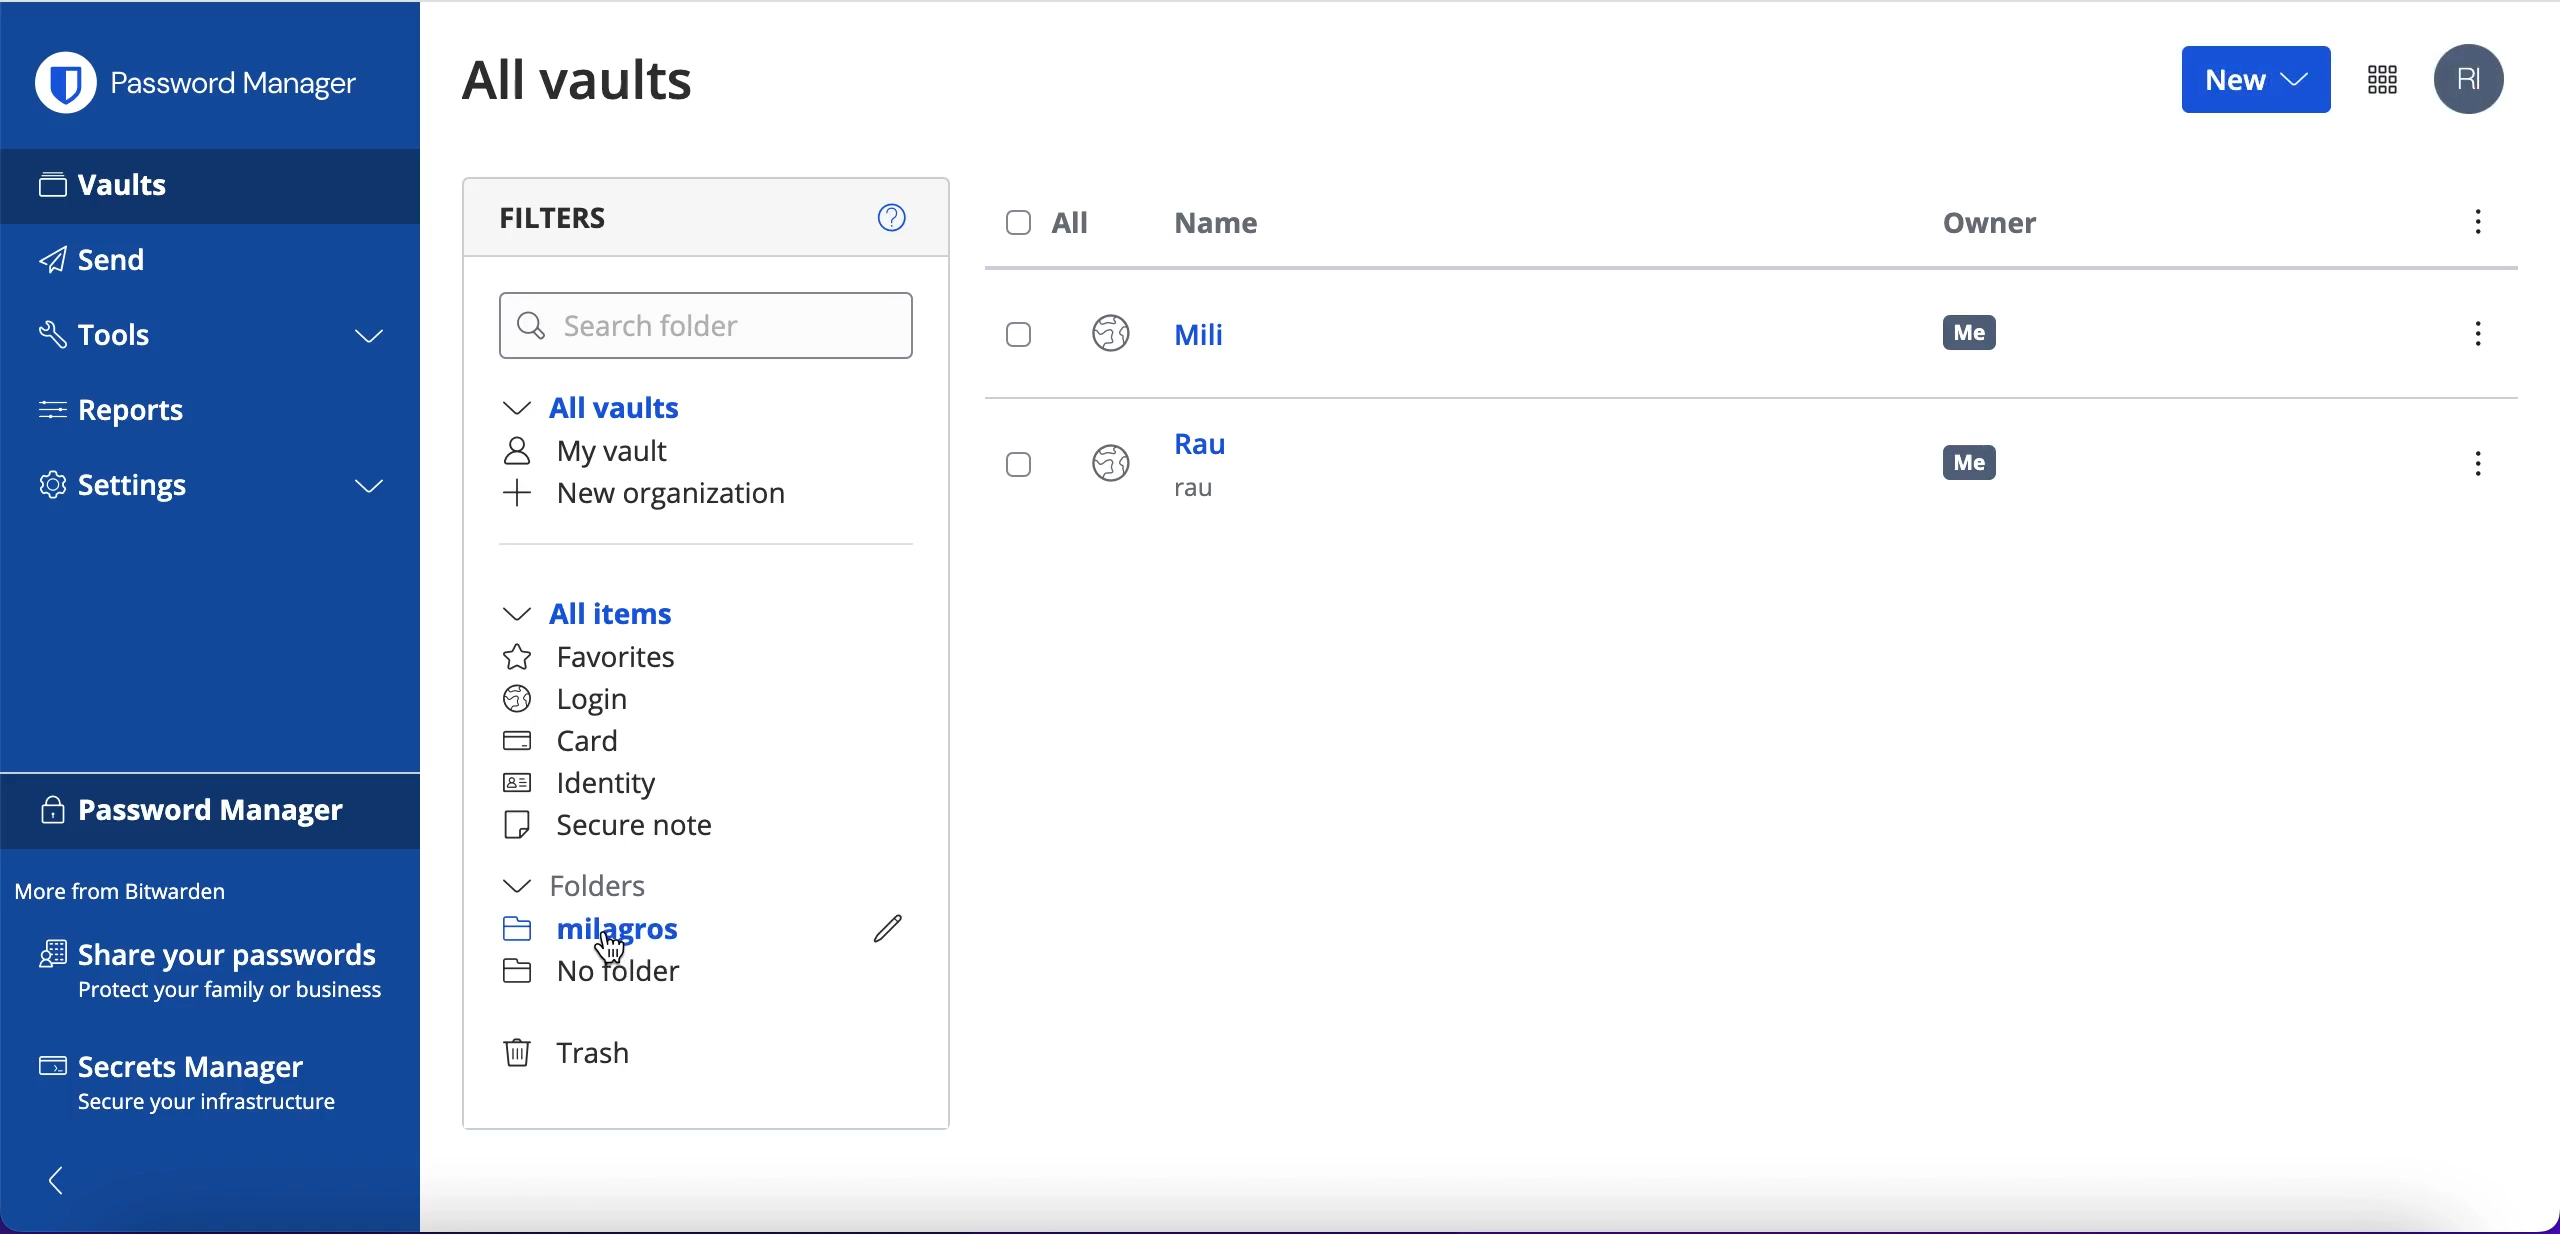 This screenshot has height=1234, width=2560. Describe the element at coordinates (206, 83) in the screenshot. I see `password manager` at that location.